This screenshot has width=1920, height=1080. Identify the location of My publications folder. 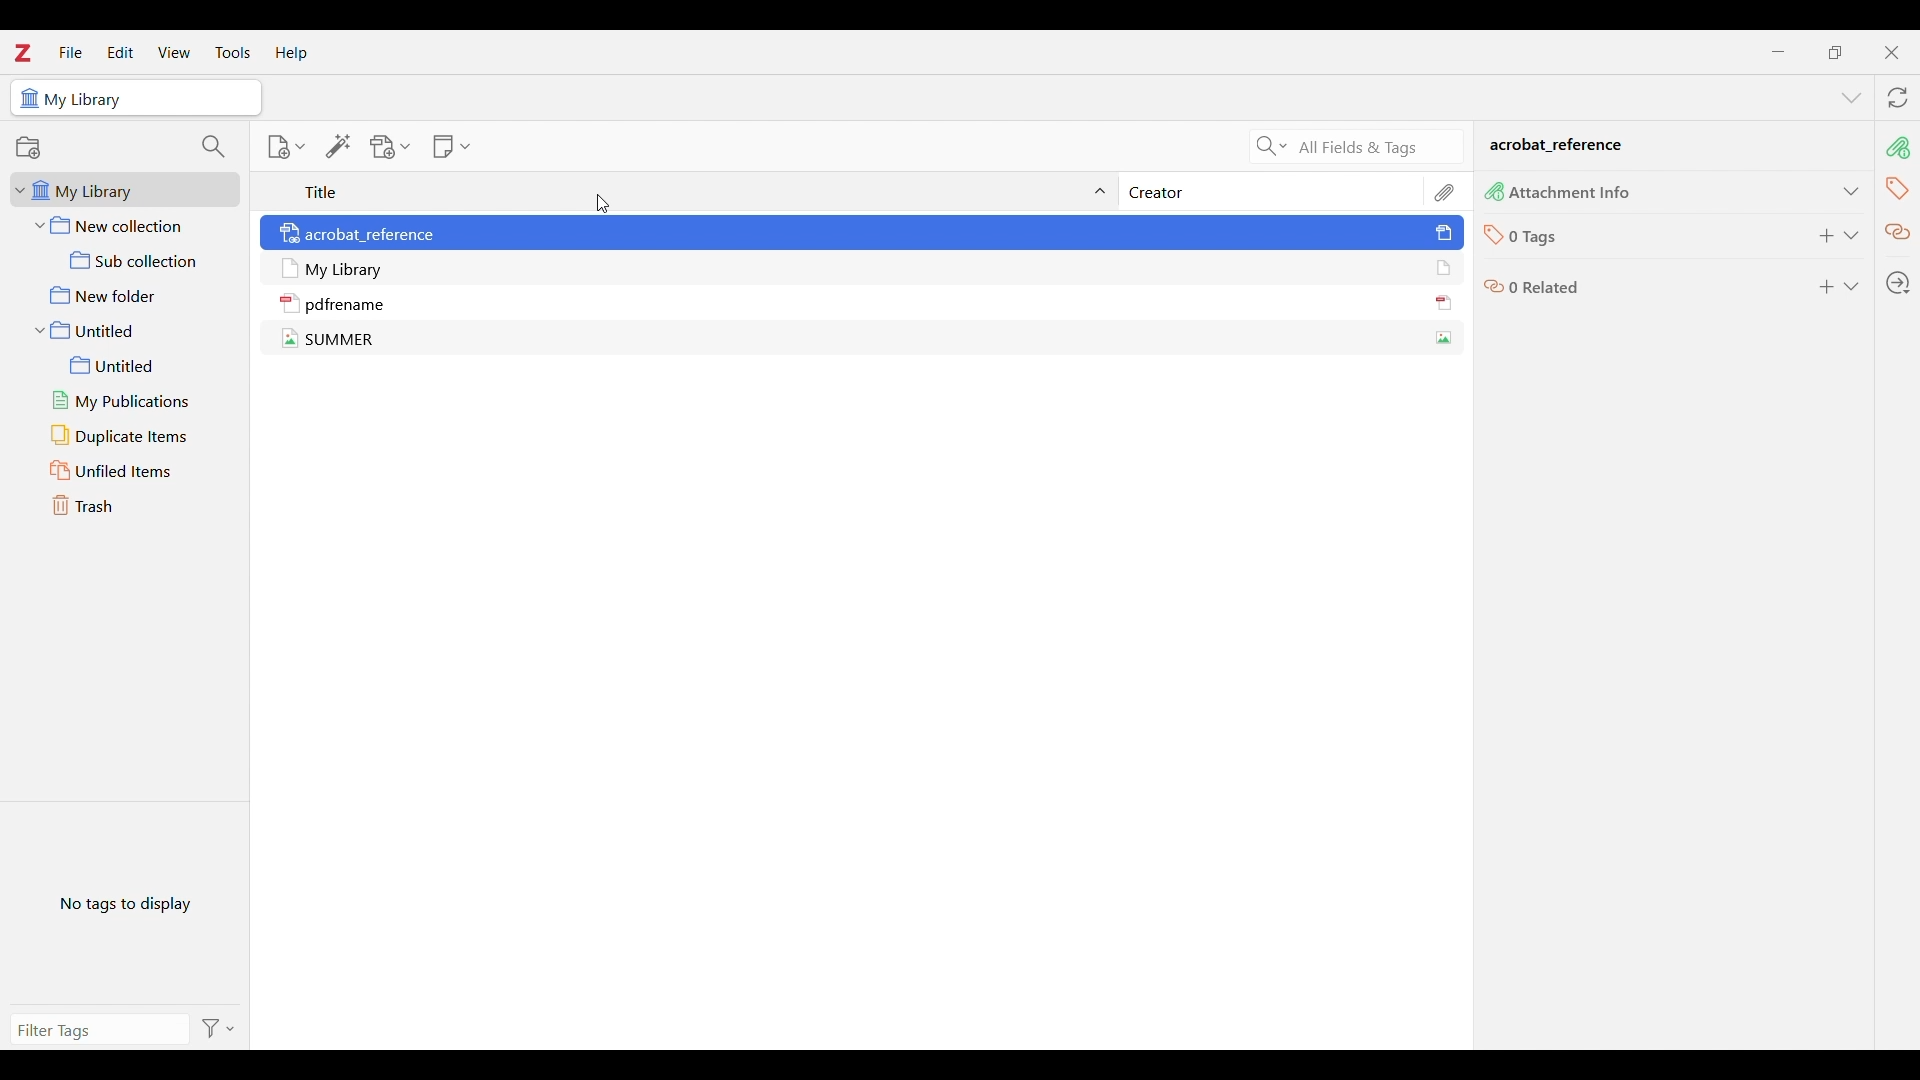
(132, 401).